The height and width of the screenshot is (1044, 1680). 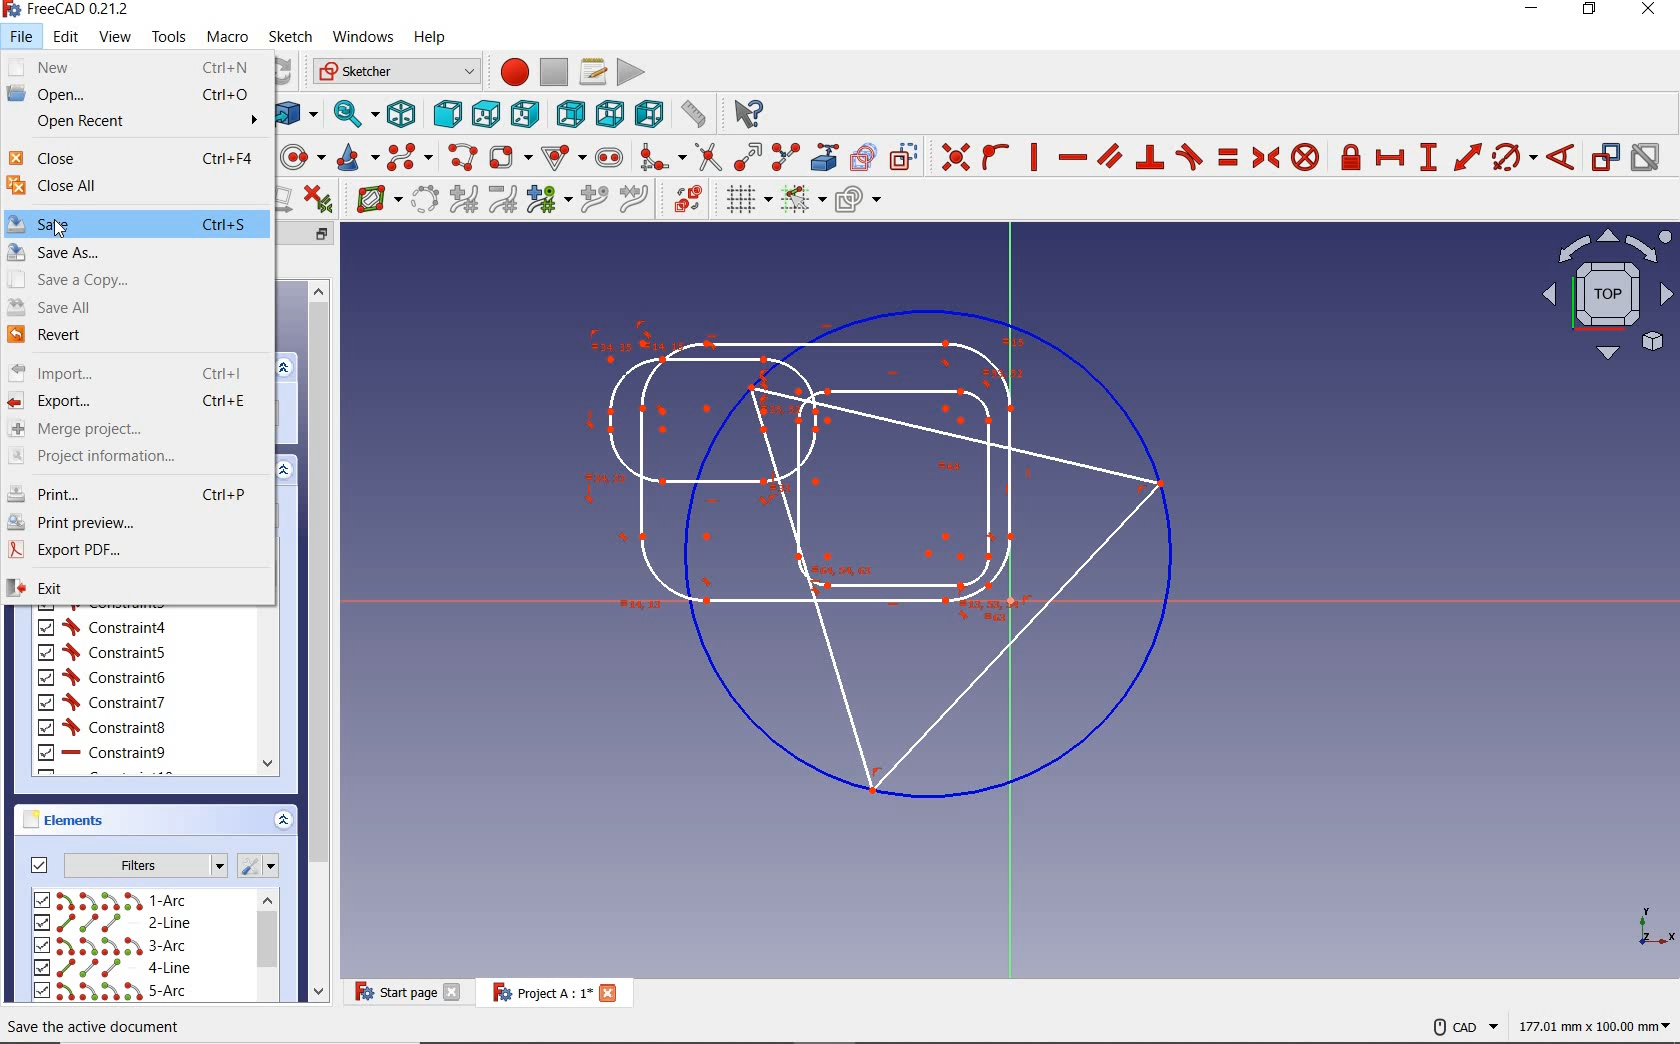 I want to click on trim edge, so click(x=705, y=156).